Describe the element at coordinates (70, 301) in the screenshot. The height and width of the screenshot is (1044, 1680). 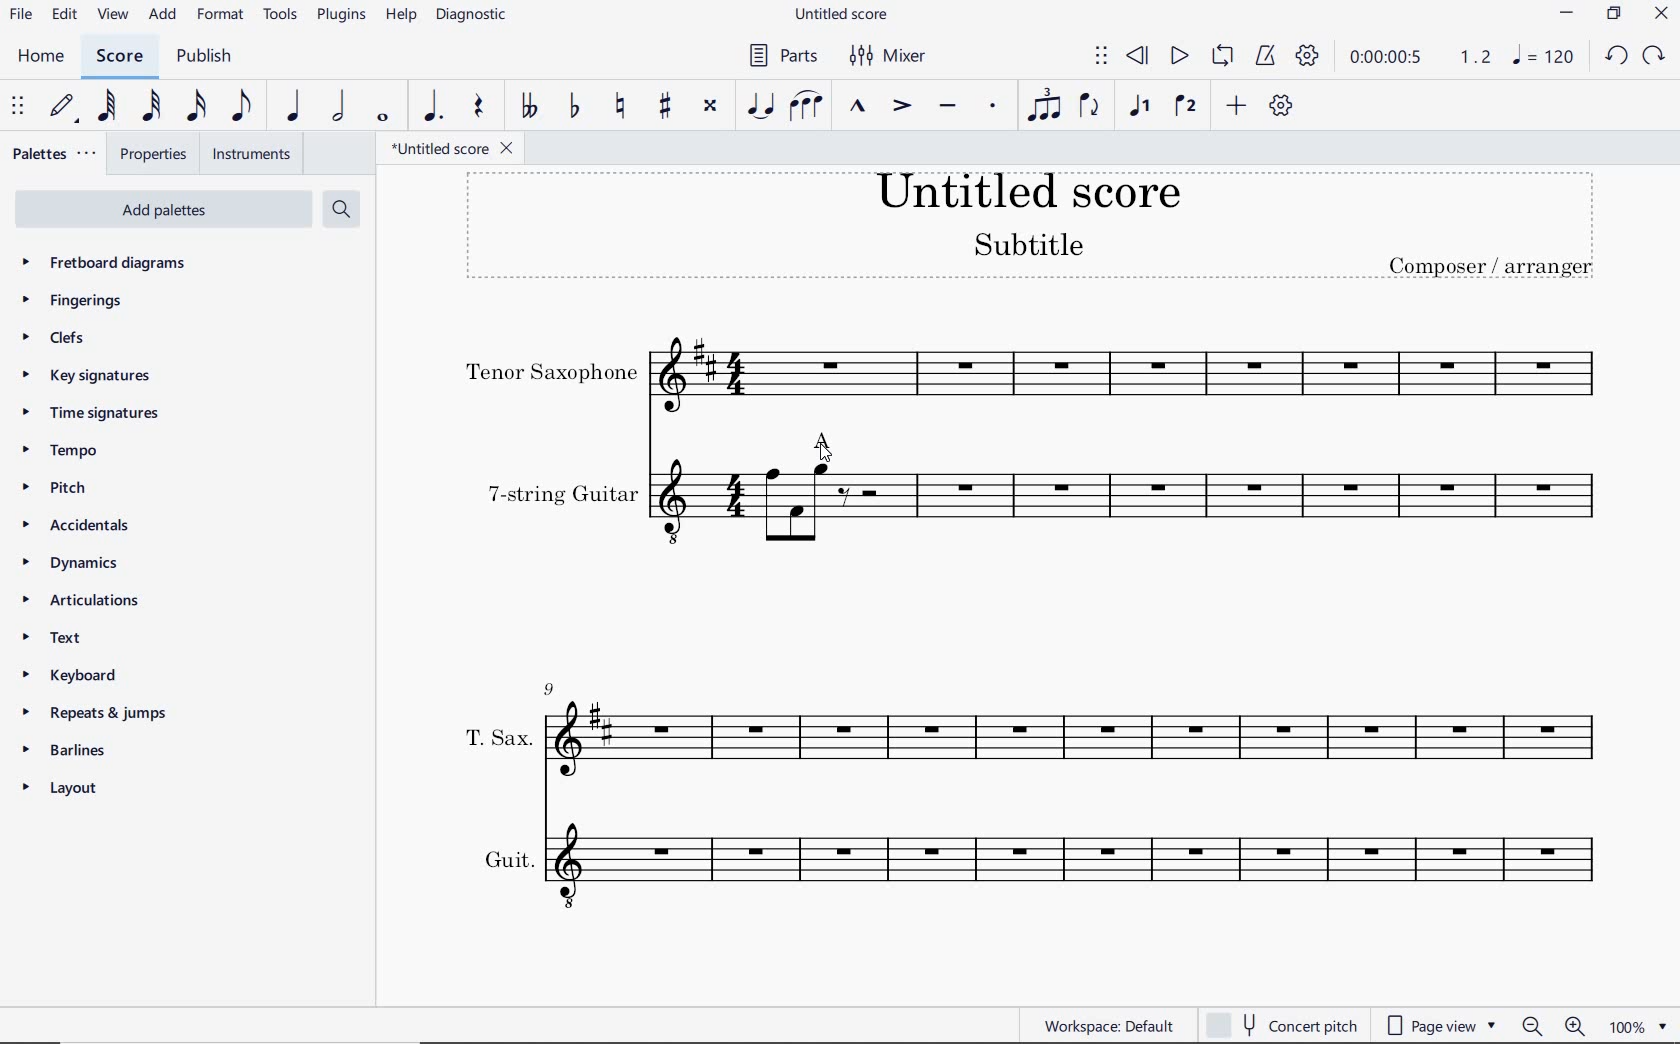
I see `FINGERINGS` at that location.